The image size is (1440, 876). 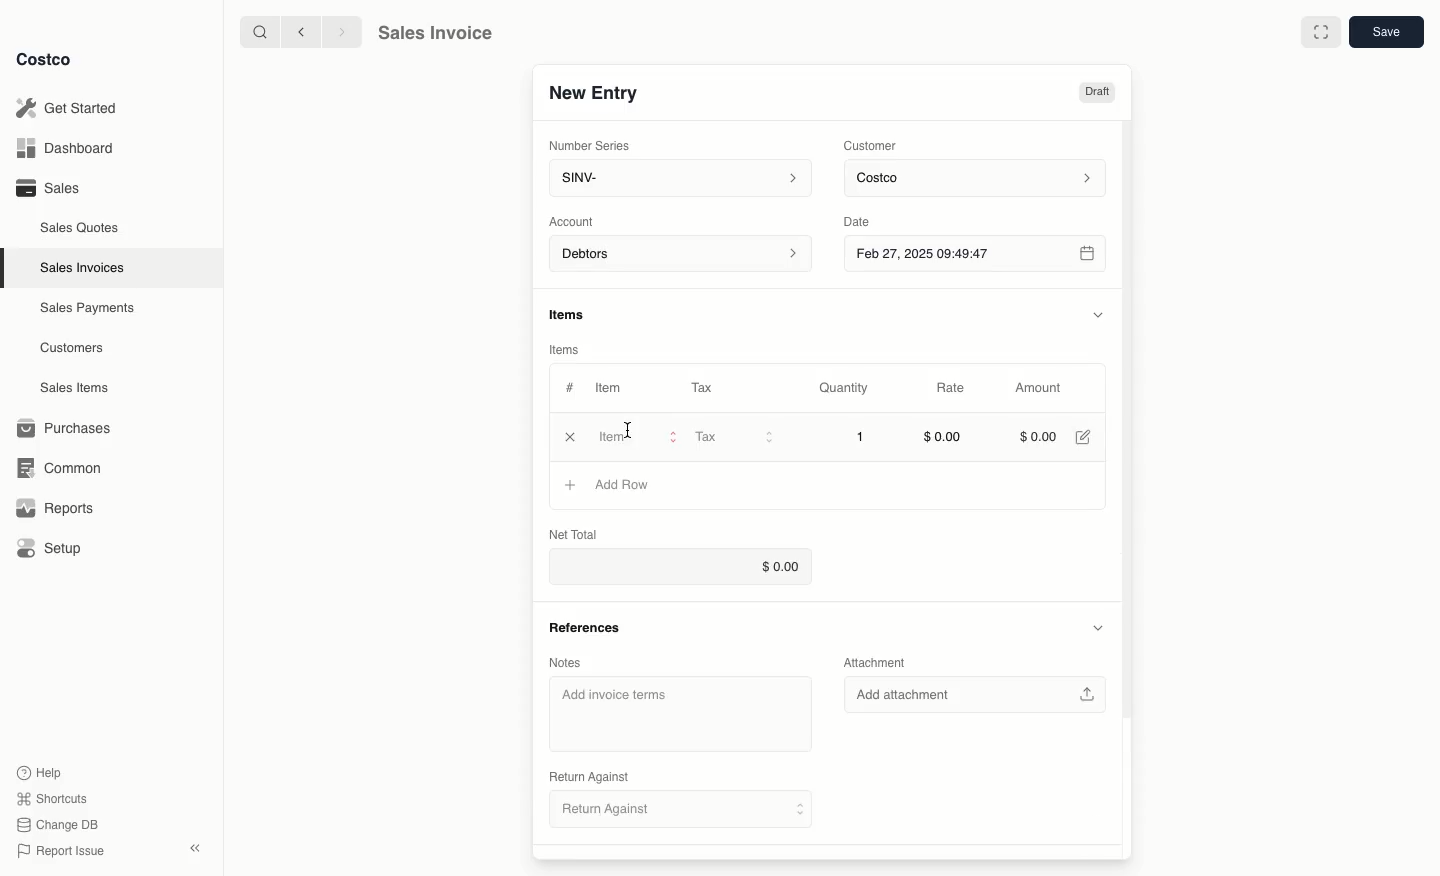 What do you see at coordinates (1385, 33) in the screenshot?
I see `Save` at bounding box center [1385, 33].